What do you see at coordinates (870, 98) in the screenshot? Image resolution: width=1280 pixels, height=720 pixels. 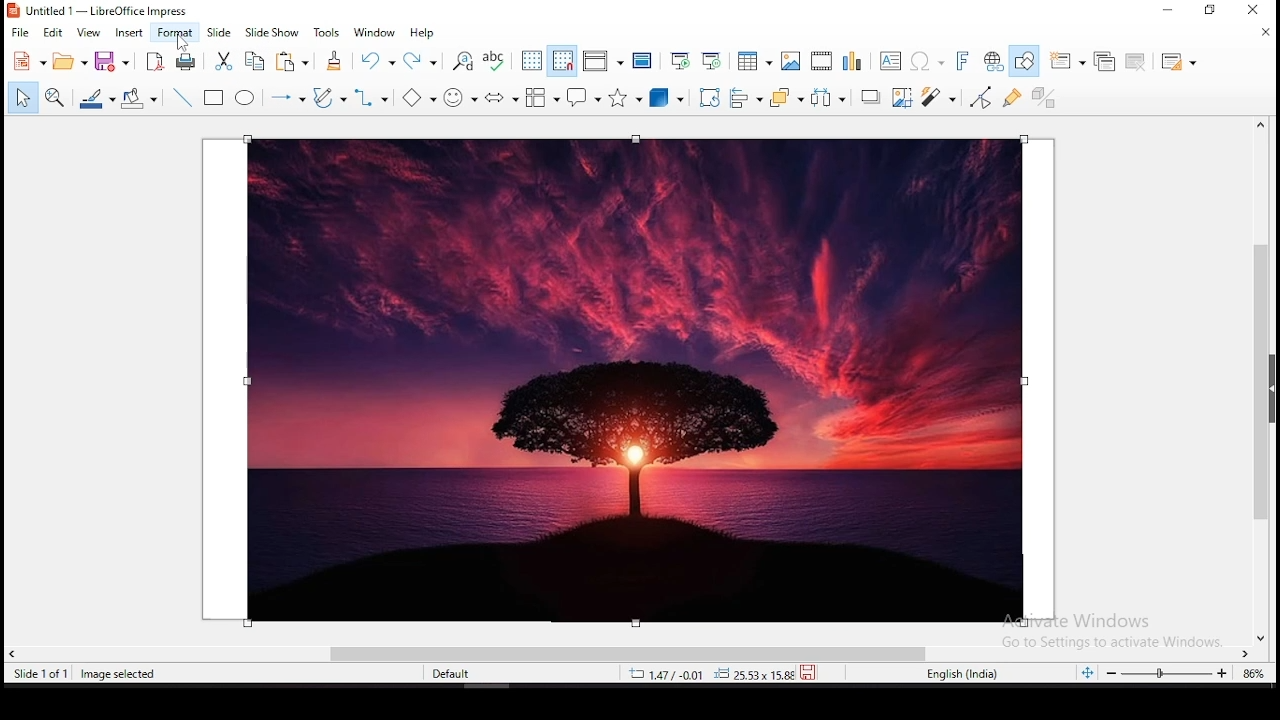 I see `Shadow` at bounding box center [870, 98].